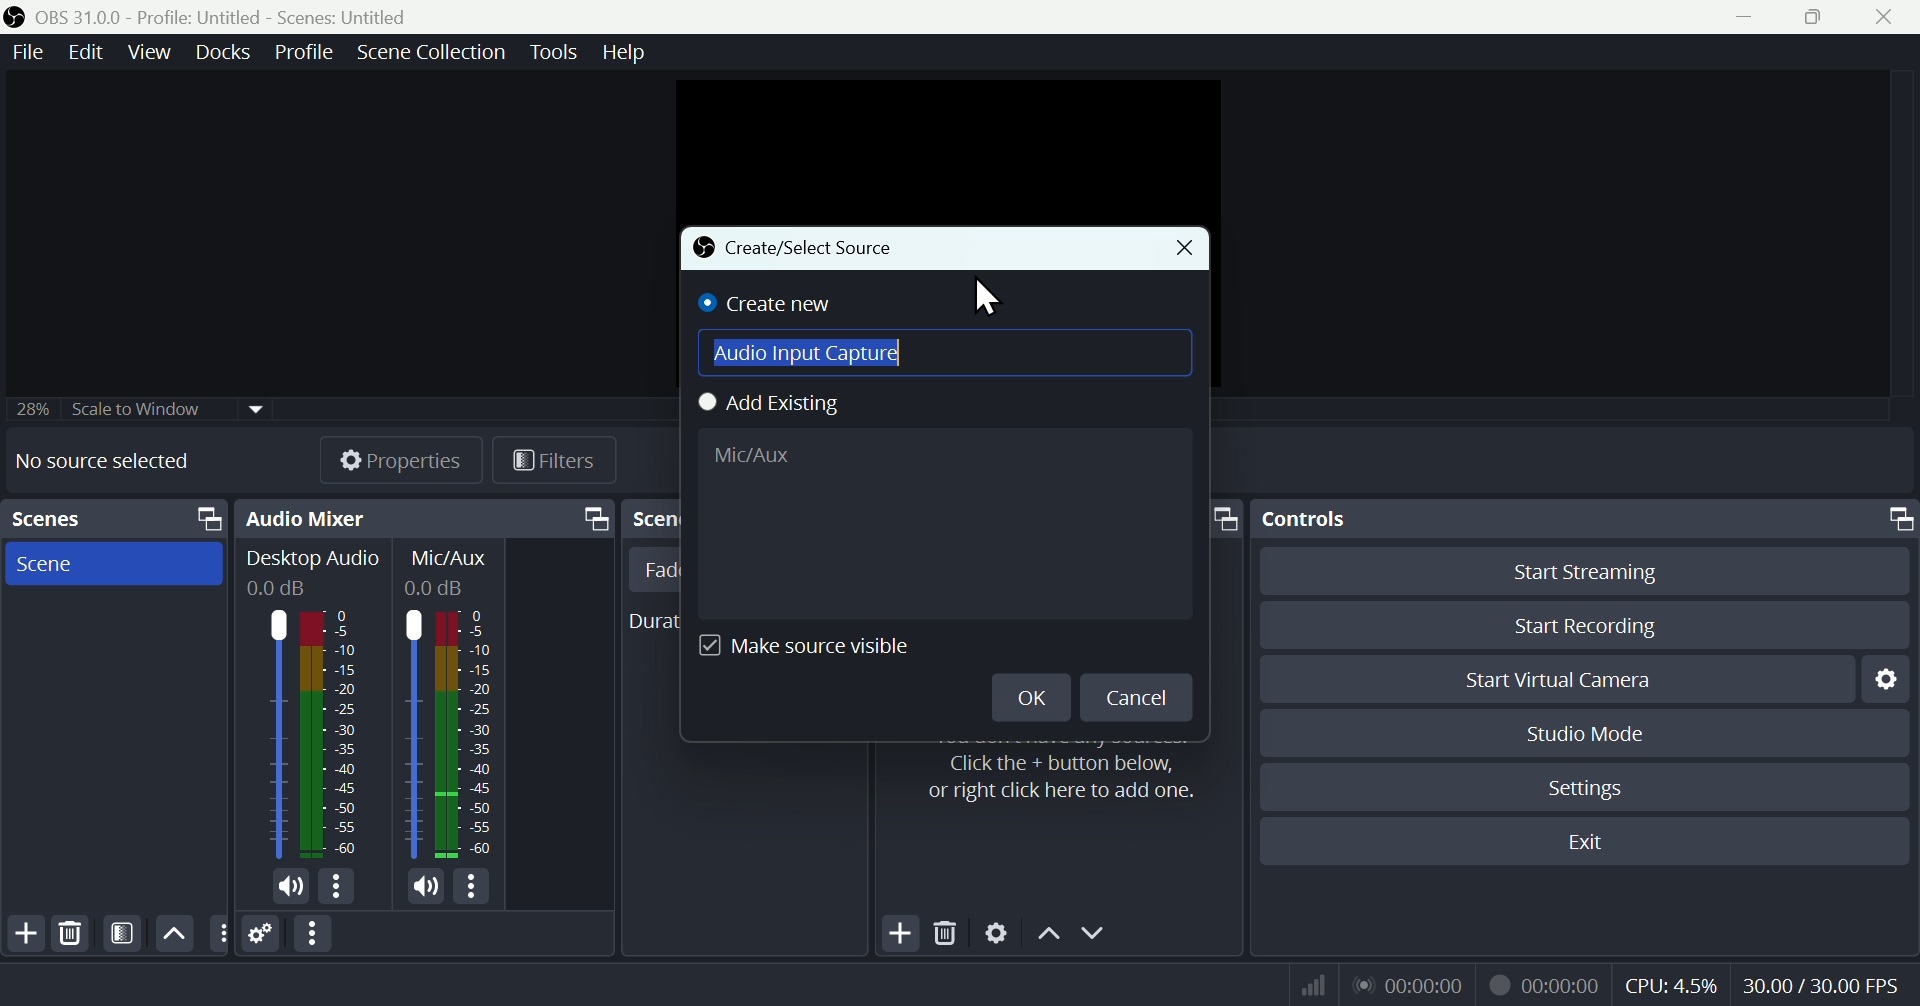 The width and height of the screenshot is (1920, 1006). What do you see at coordinates (82, 52) in the screenshot?
I see `Edit` at bounding box center [82, 52].